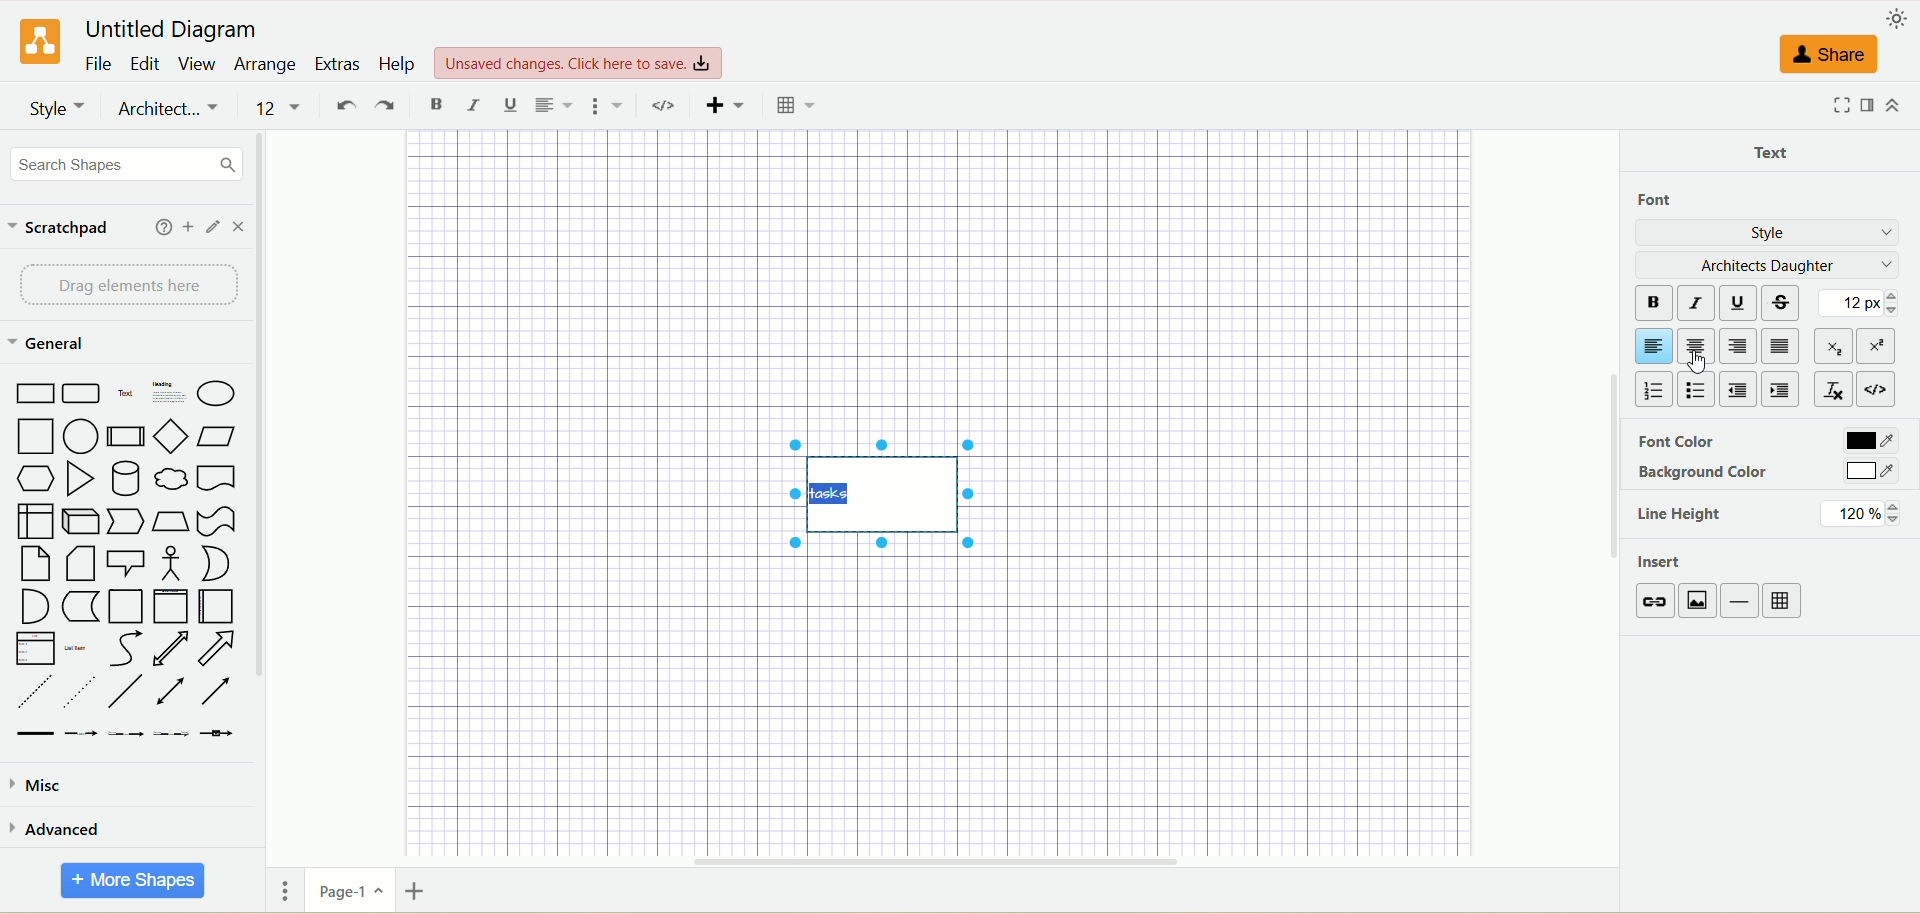 This screenshot has width=1920, height=914. Describe the element at coordinates (36, 438) in the screenshot. I see `Square` at that location.